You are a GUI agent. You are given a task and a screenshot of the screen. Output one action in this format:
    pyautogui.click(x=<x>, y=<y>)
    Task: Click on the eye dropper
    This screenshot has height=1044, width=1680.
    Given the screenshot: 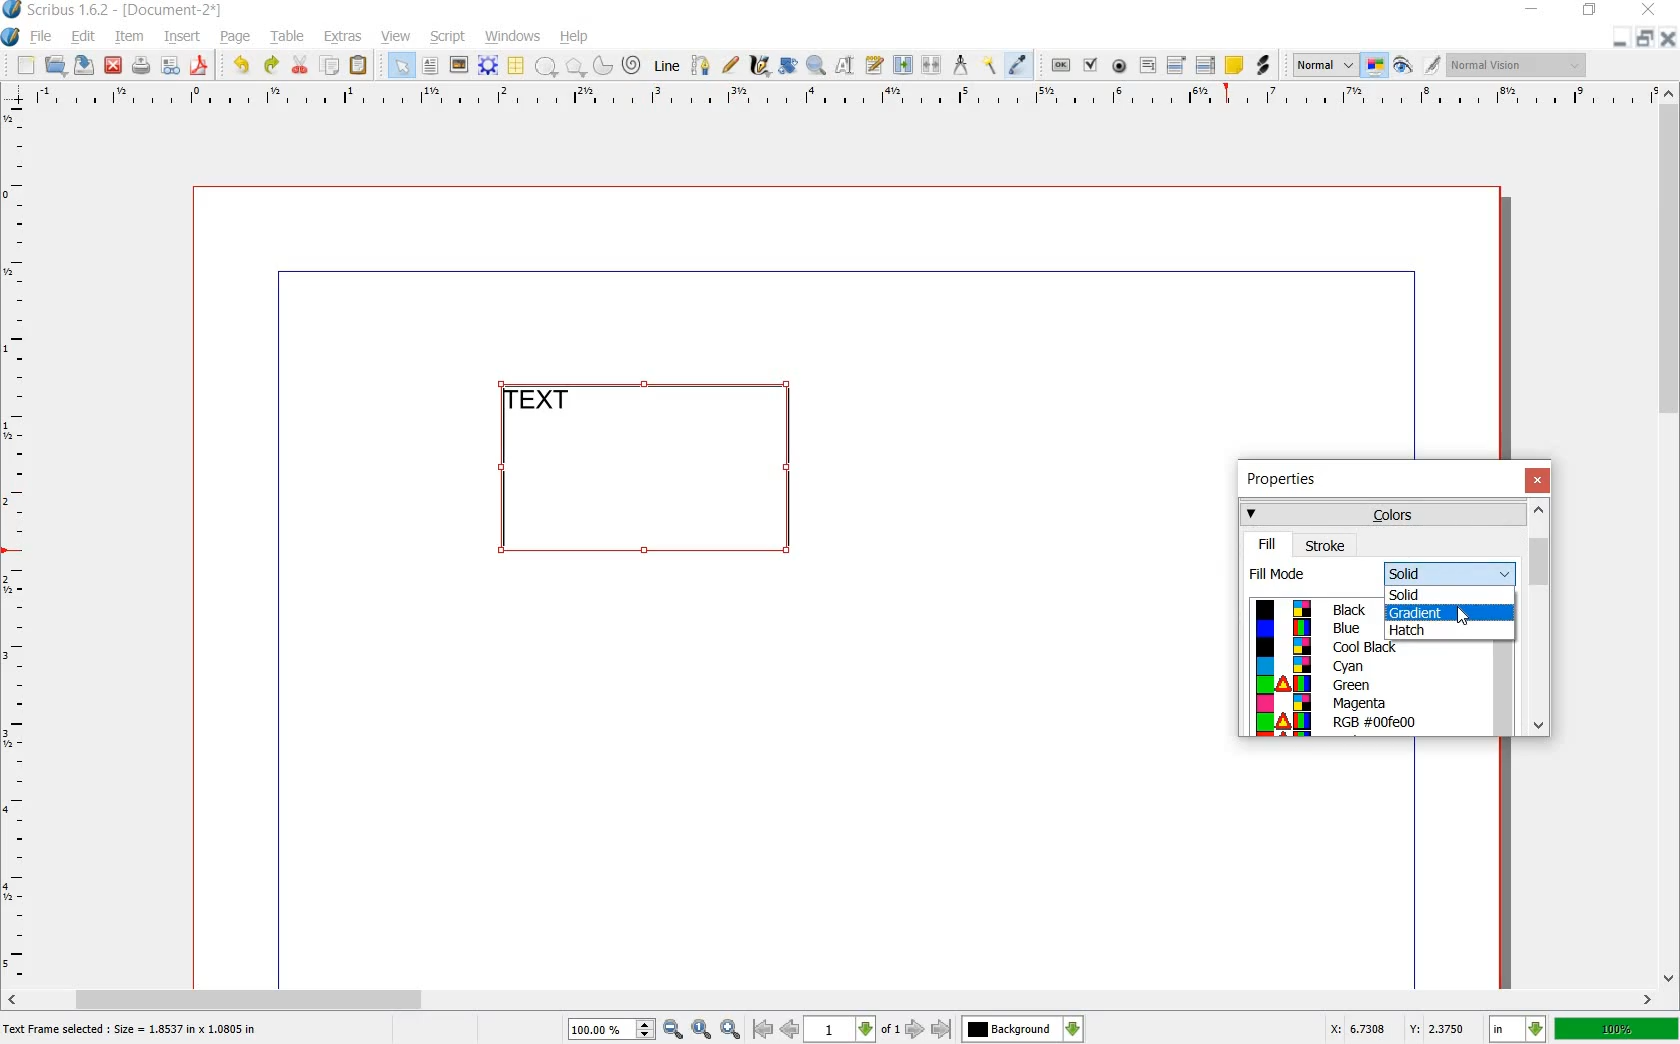 What is the action you would take?
    pyautogui.click(x=1019, y=66)
    